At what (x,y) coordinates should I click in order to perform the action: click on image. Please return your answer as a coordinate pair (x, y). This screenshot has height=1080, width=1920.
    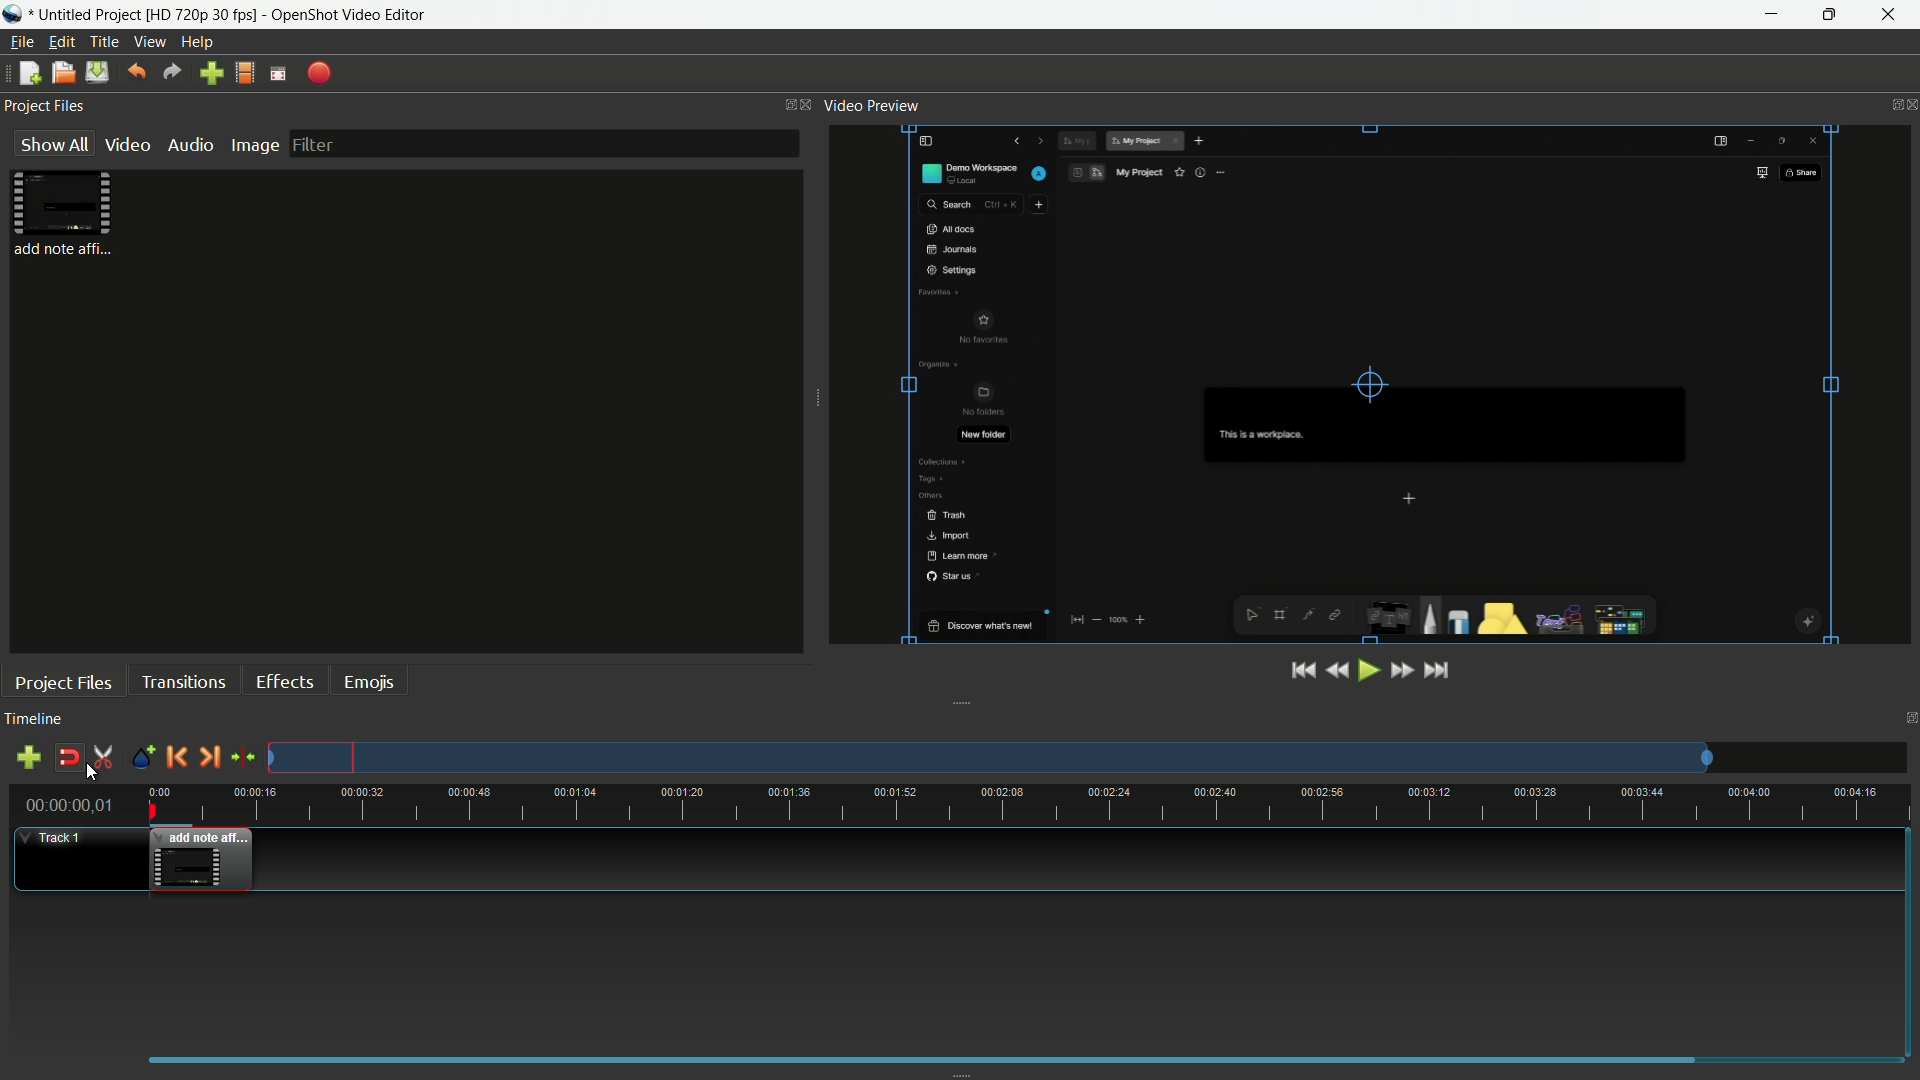
    Looking at the image, I should click on (254, 147).